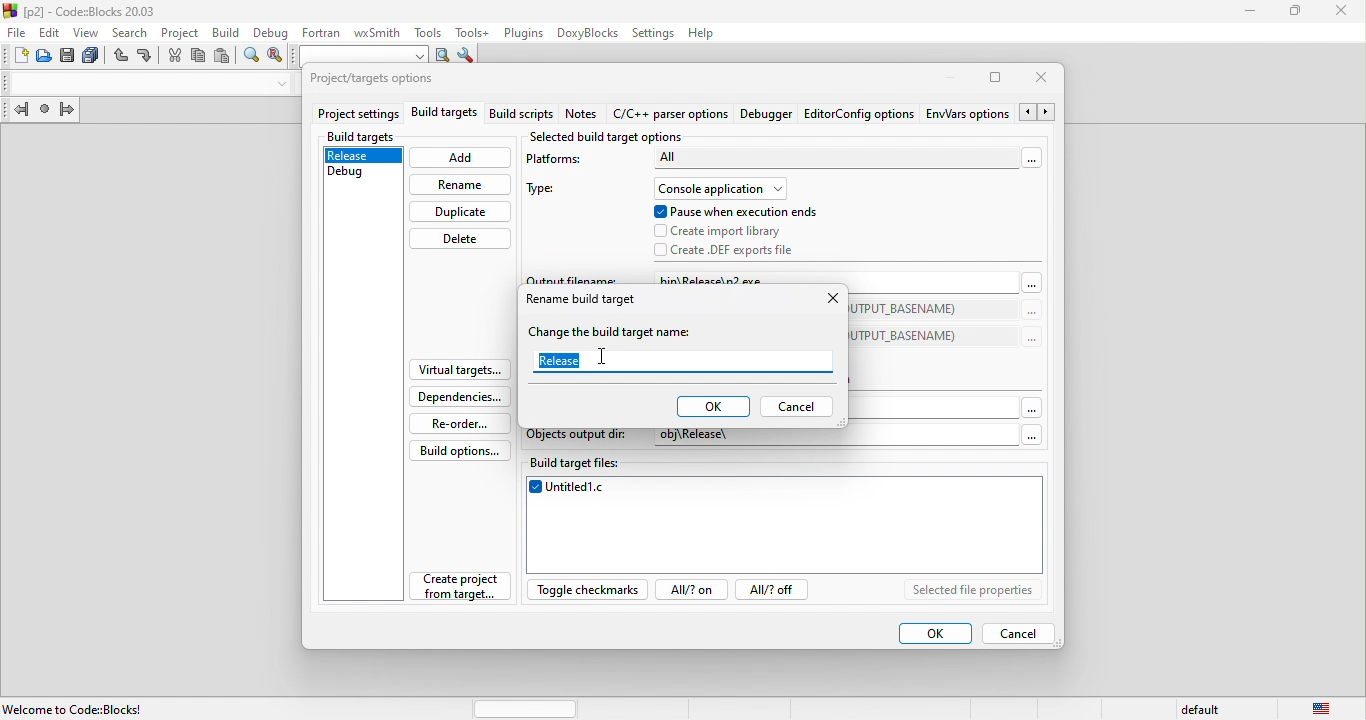 Image resolution: width=1366 pixels, height=720 pixels. I want to click on copy, so click(199, 59).